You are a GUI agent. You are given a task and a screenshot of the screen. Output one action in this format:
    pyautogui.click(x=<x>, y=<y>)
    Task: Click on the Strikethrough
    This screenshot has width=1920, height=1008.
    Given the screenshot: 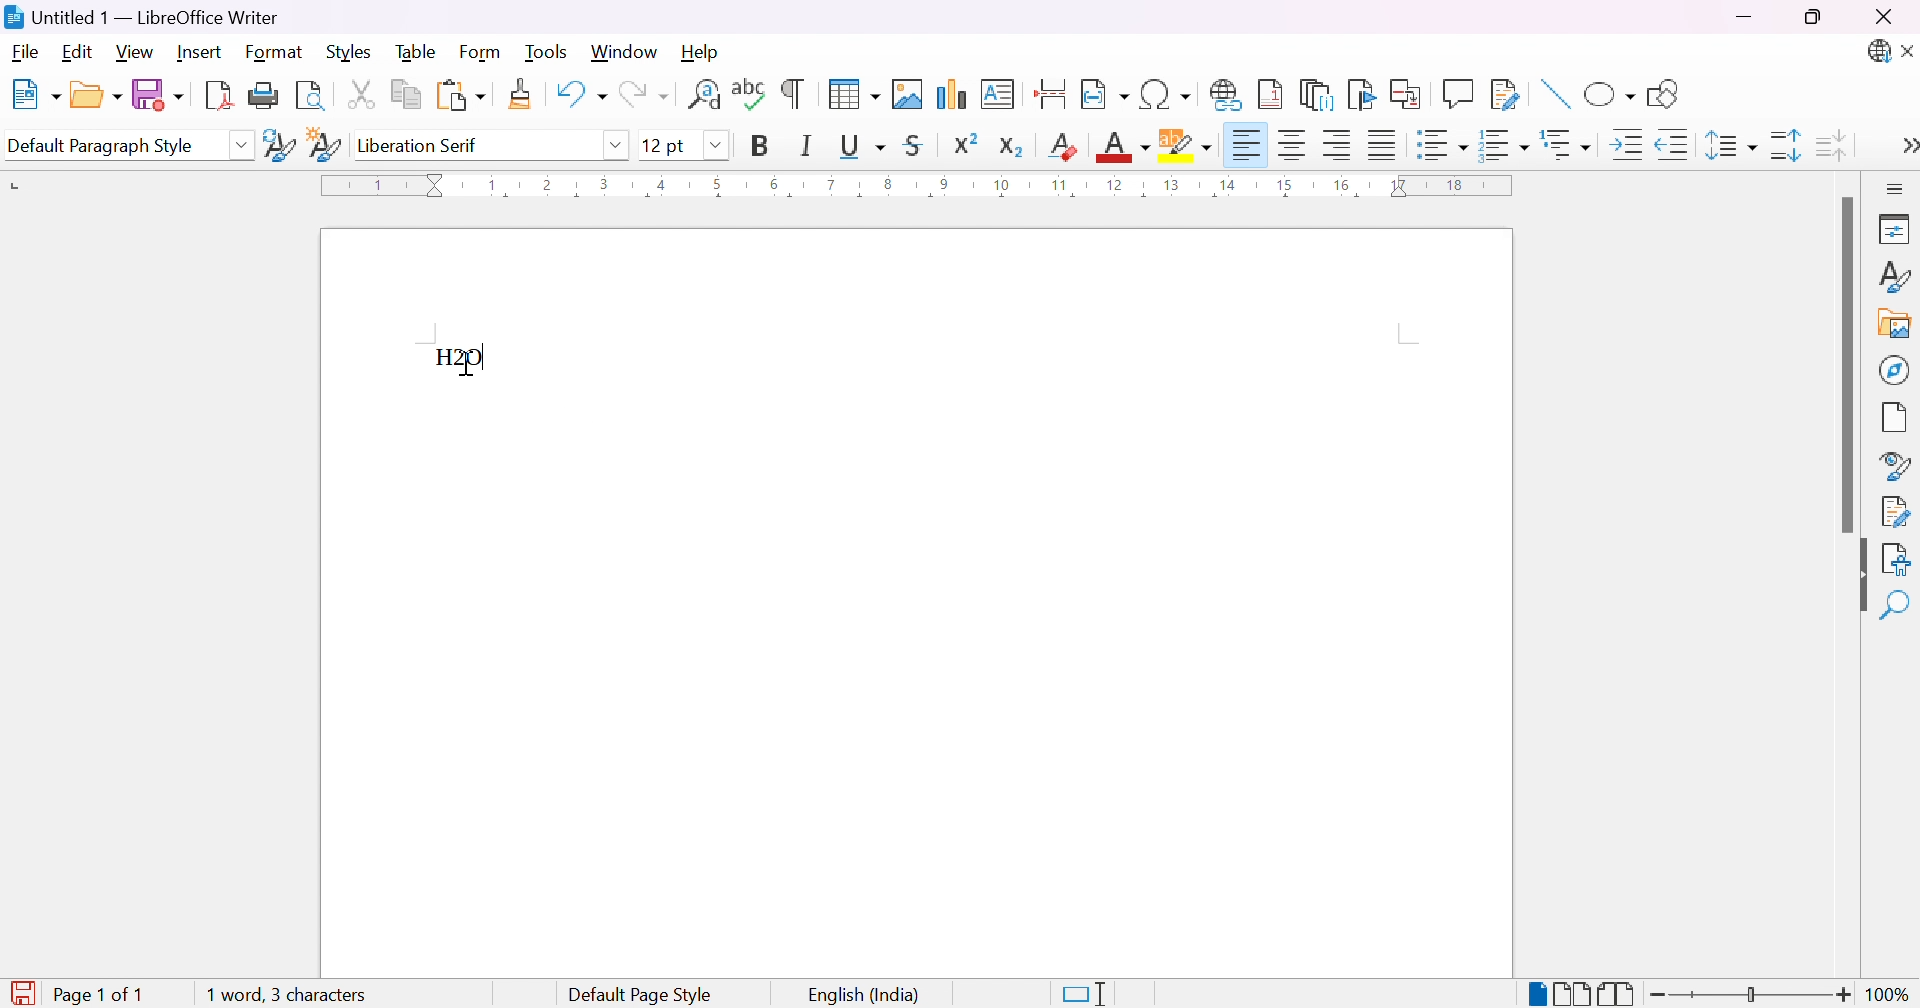 What is the action you would take?
    pyautogui.click(x=918, y=145)
    